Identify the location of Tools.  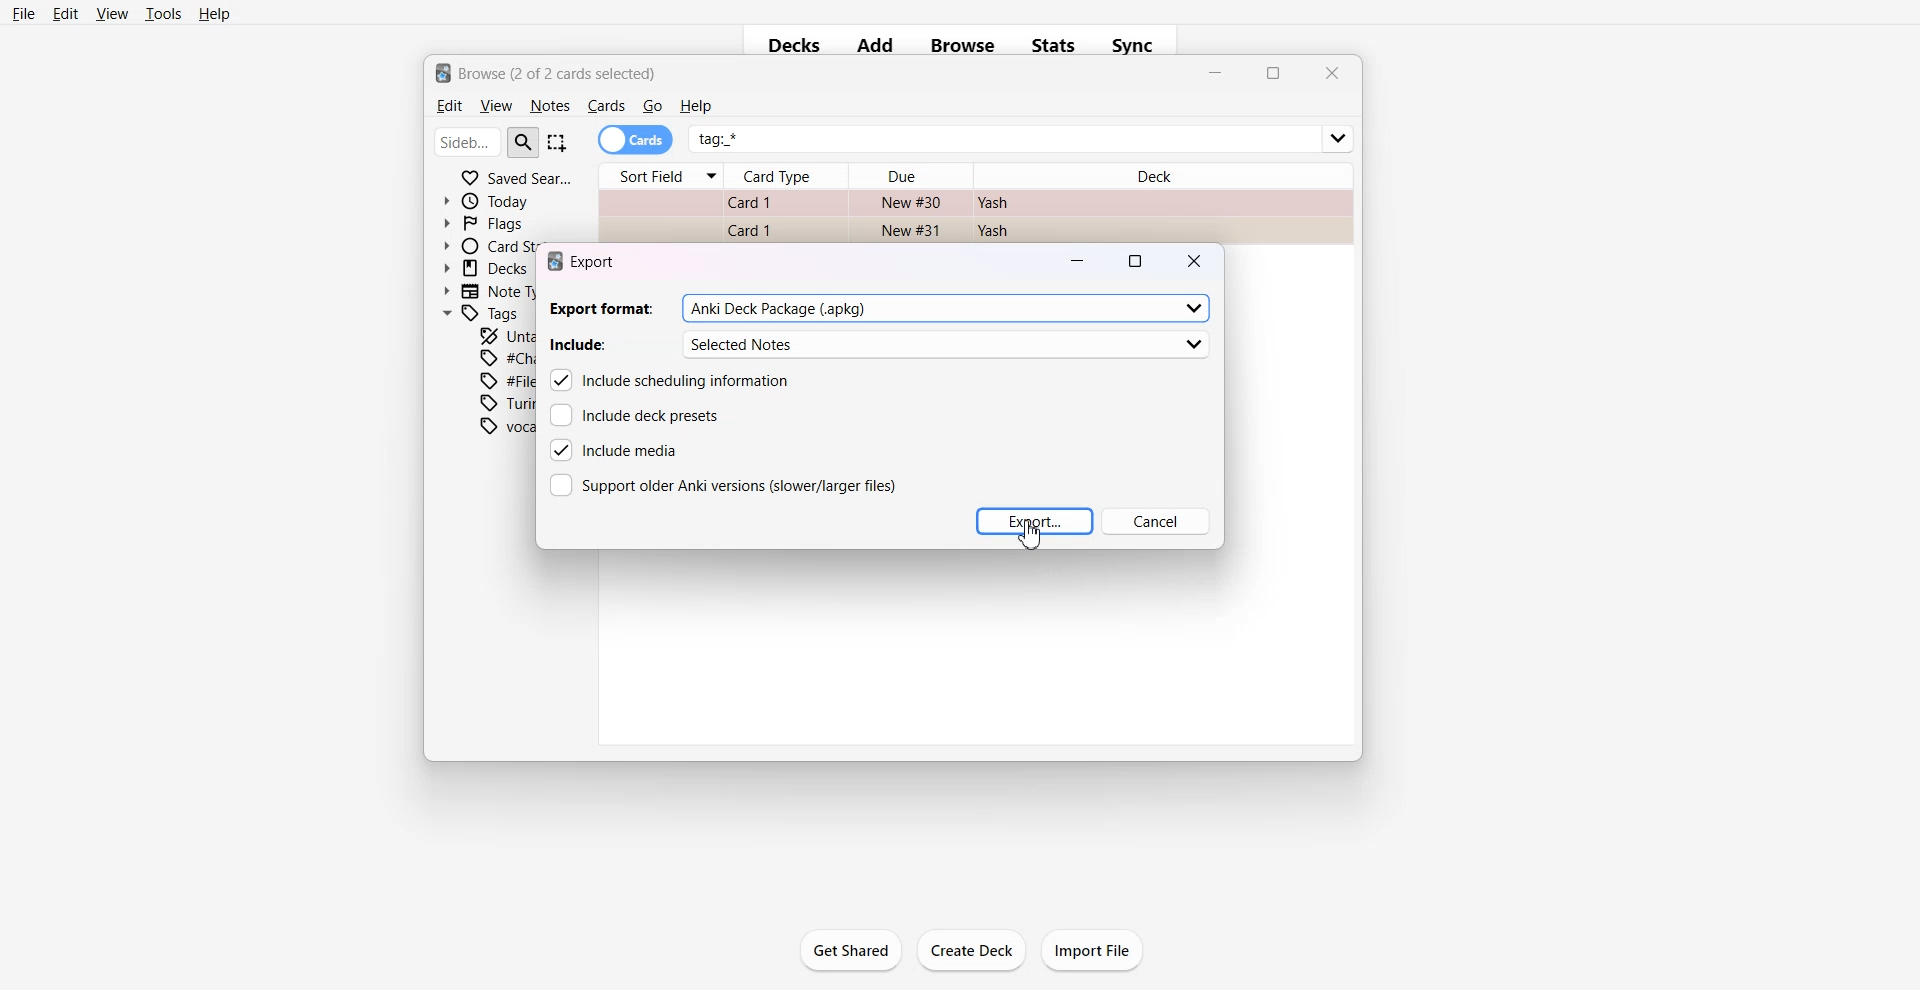
(163, 14).